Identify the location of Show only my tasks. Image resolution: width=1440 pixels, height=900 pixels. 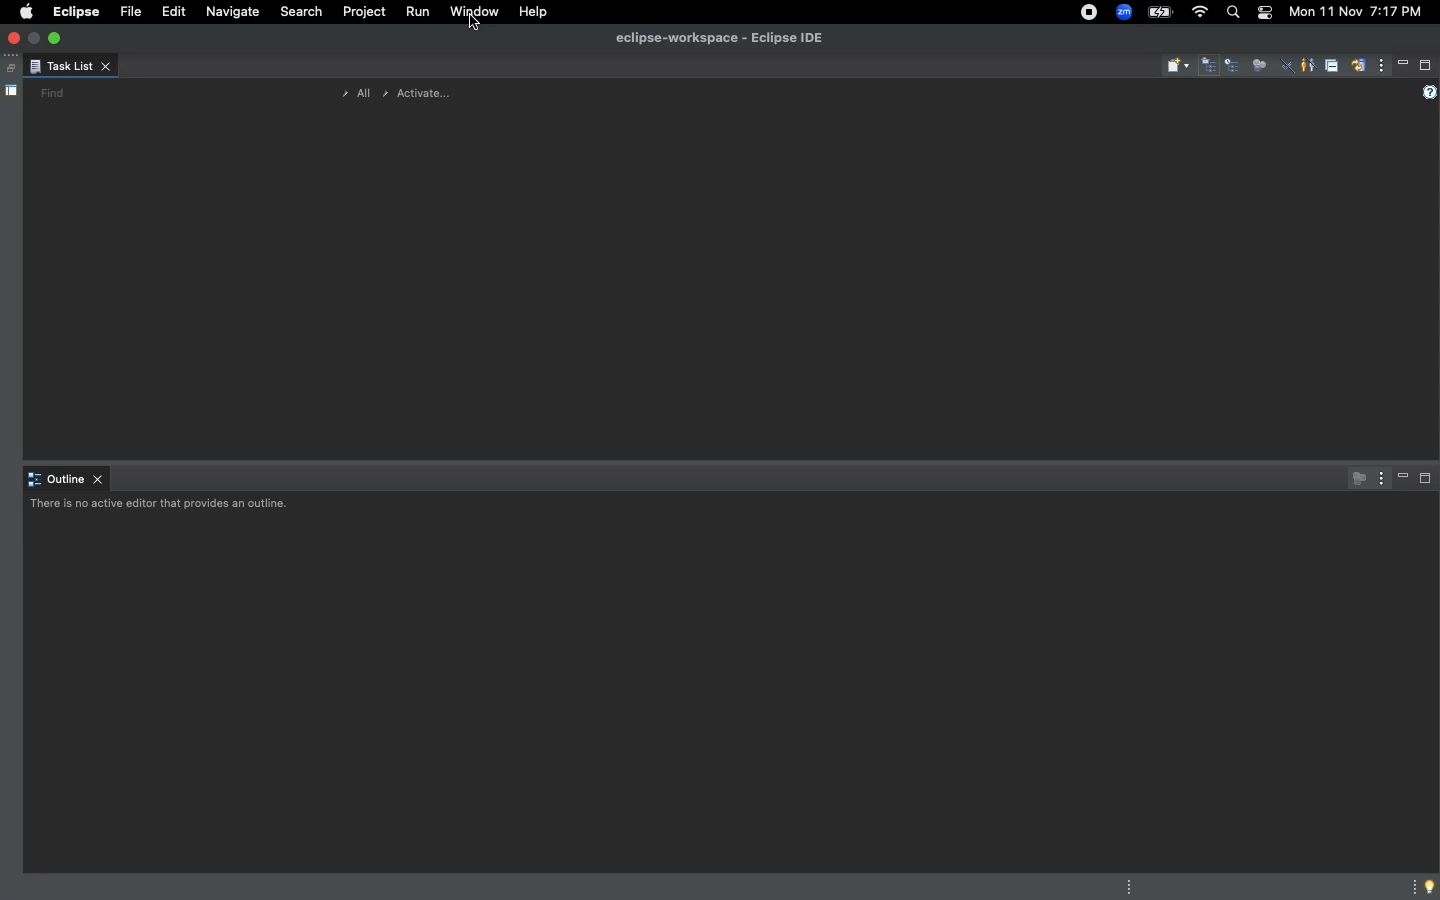
(1307, 64).